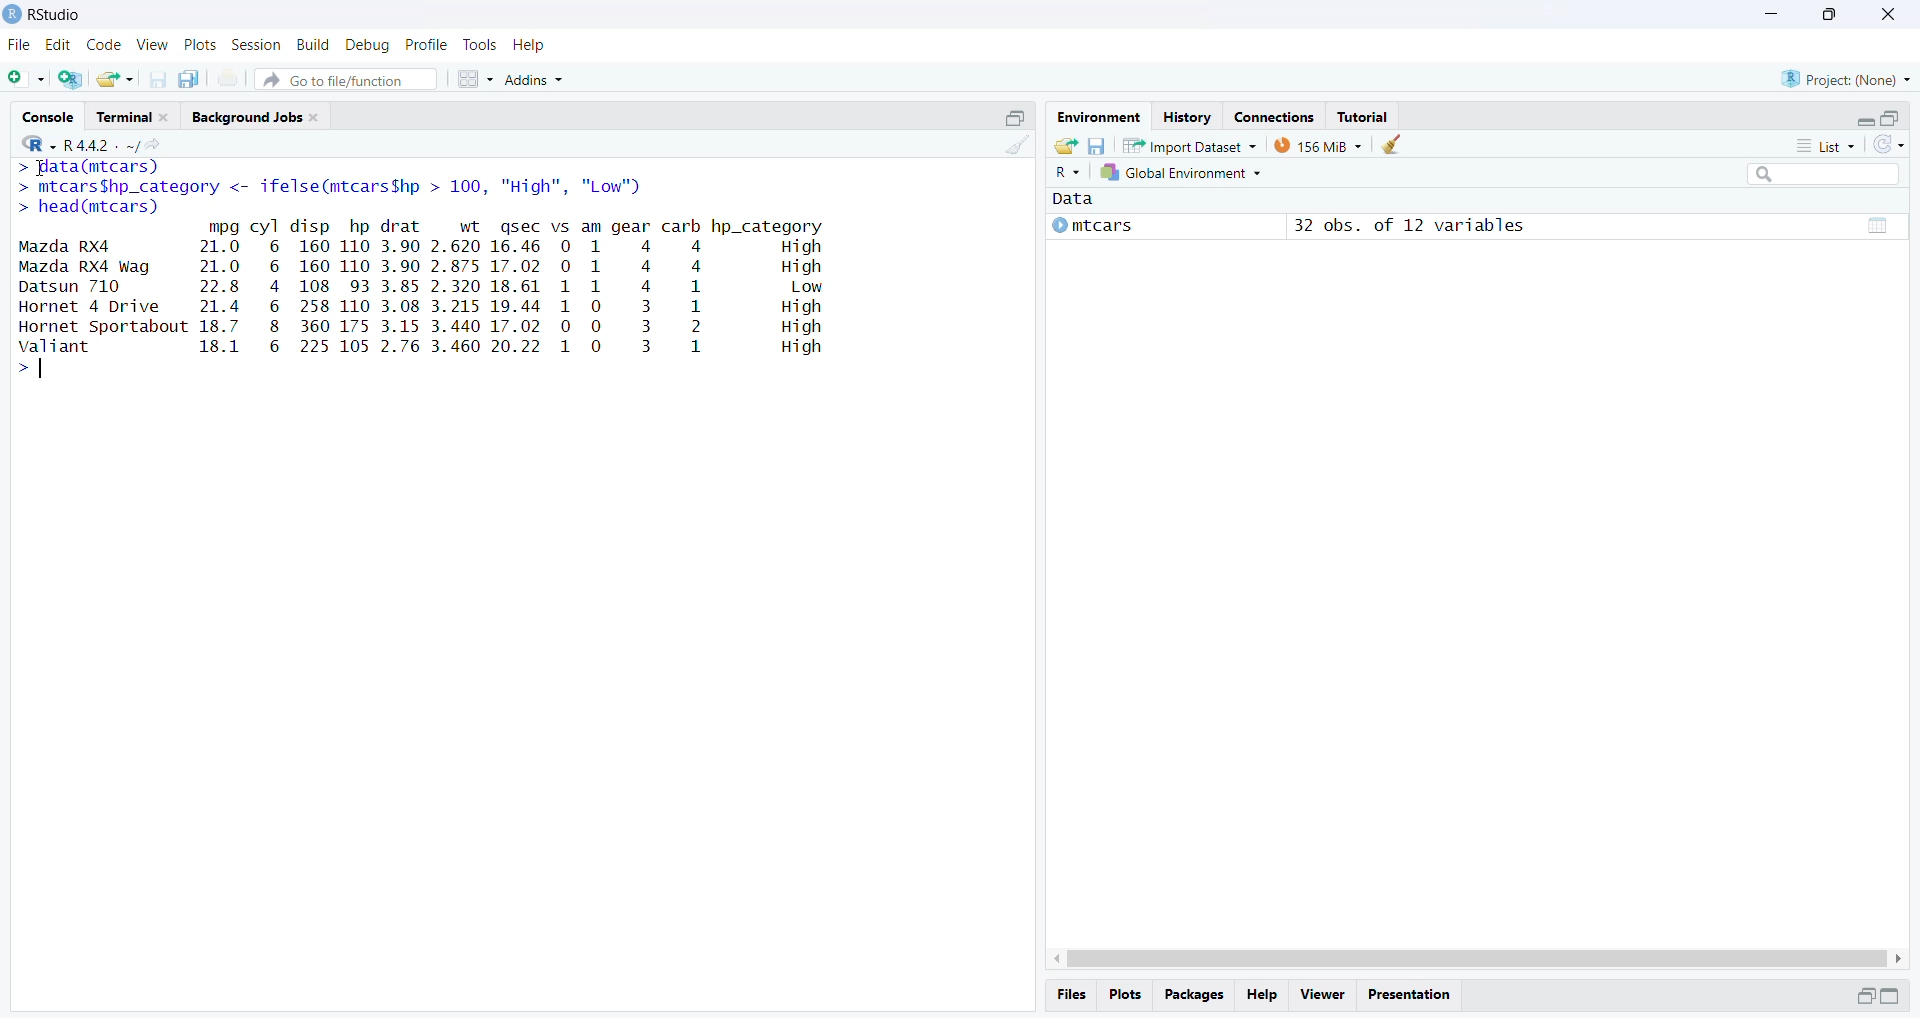 This screenshot has height=1018, width=1920. What do you see at coordinates (1476, 220) in the screenshot?
I see `values
mtcars <Promise>` at bounding box center [1476, 220].